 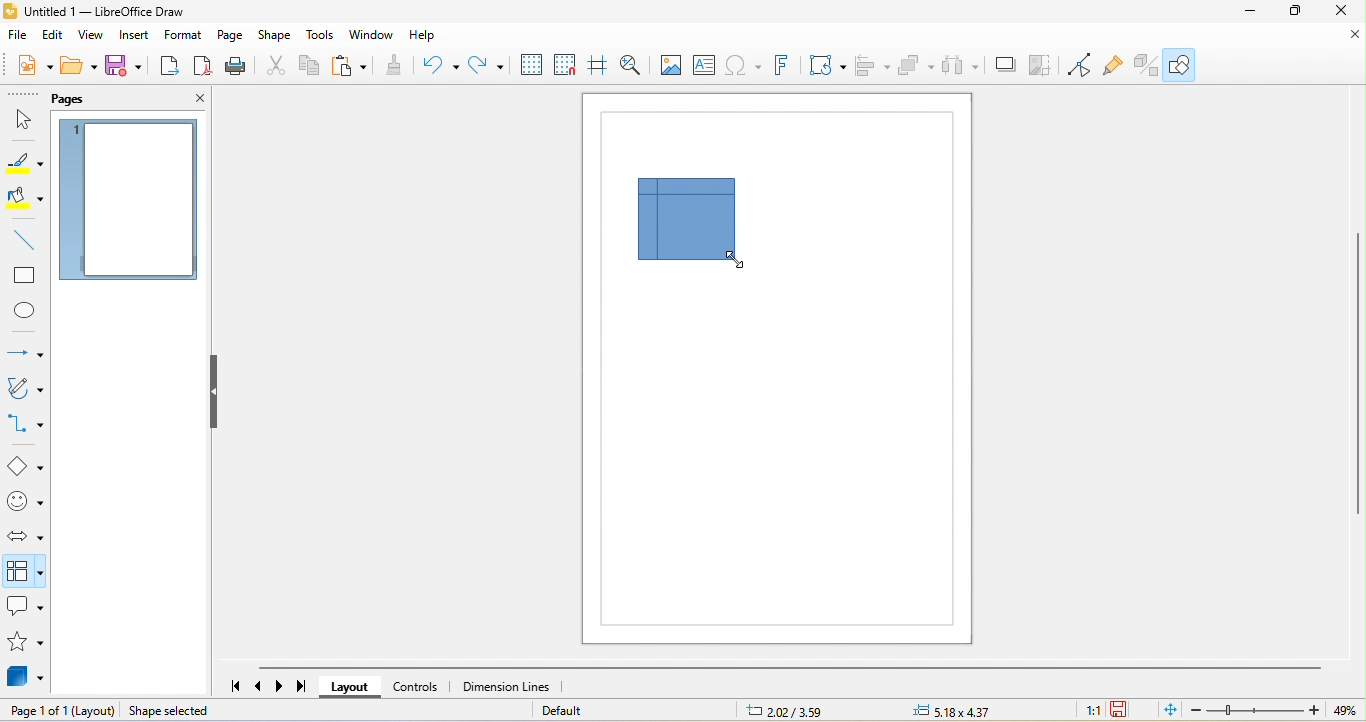 What do you see at coordinates (304, 689) in the screenshot?
I see `scroll to last page` at bounding box center [304, 689].